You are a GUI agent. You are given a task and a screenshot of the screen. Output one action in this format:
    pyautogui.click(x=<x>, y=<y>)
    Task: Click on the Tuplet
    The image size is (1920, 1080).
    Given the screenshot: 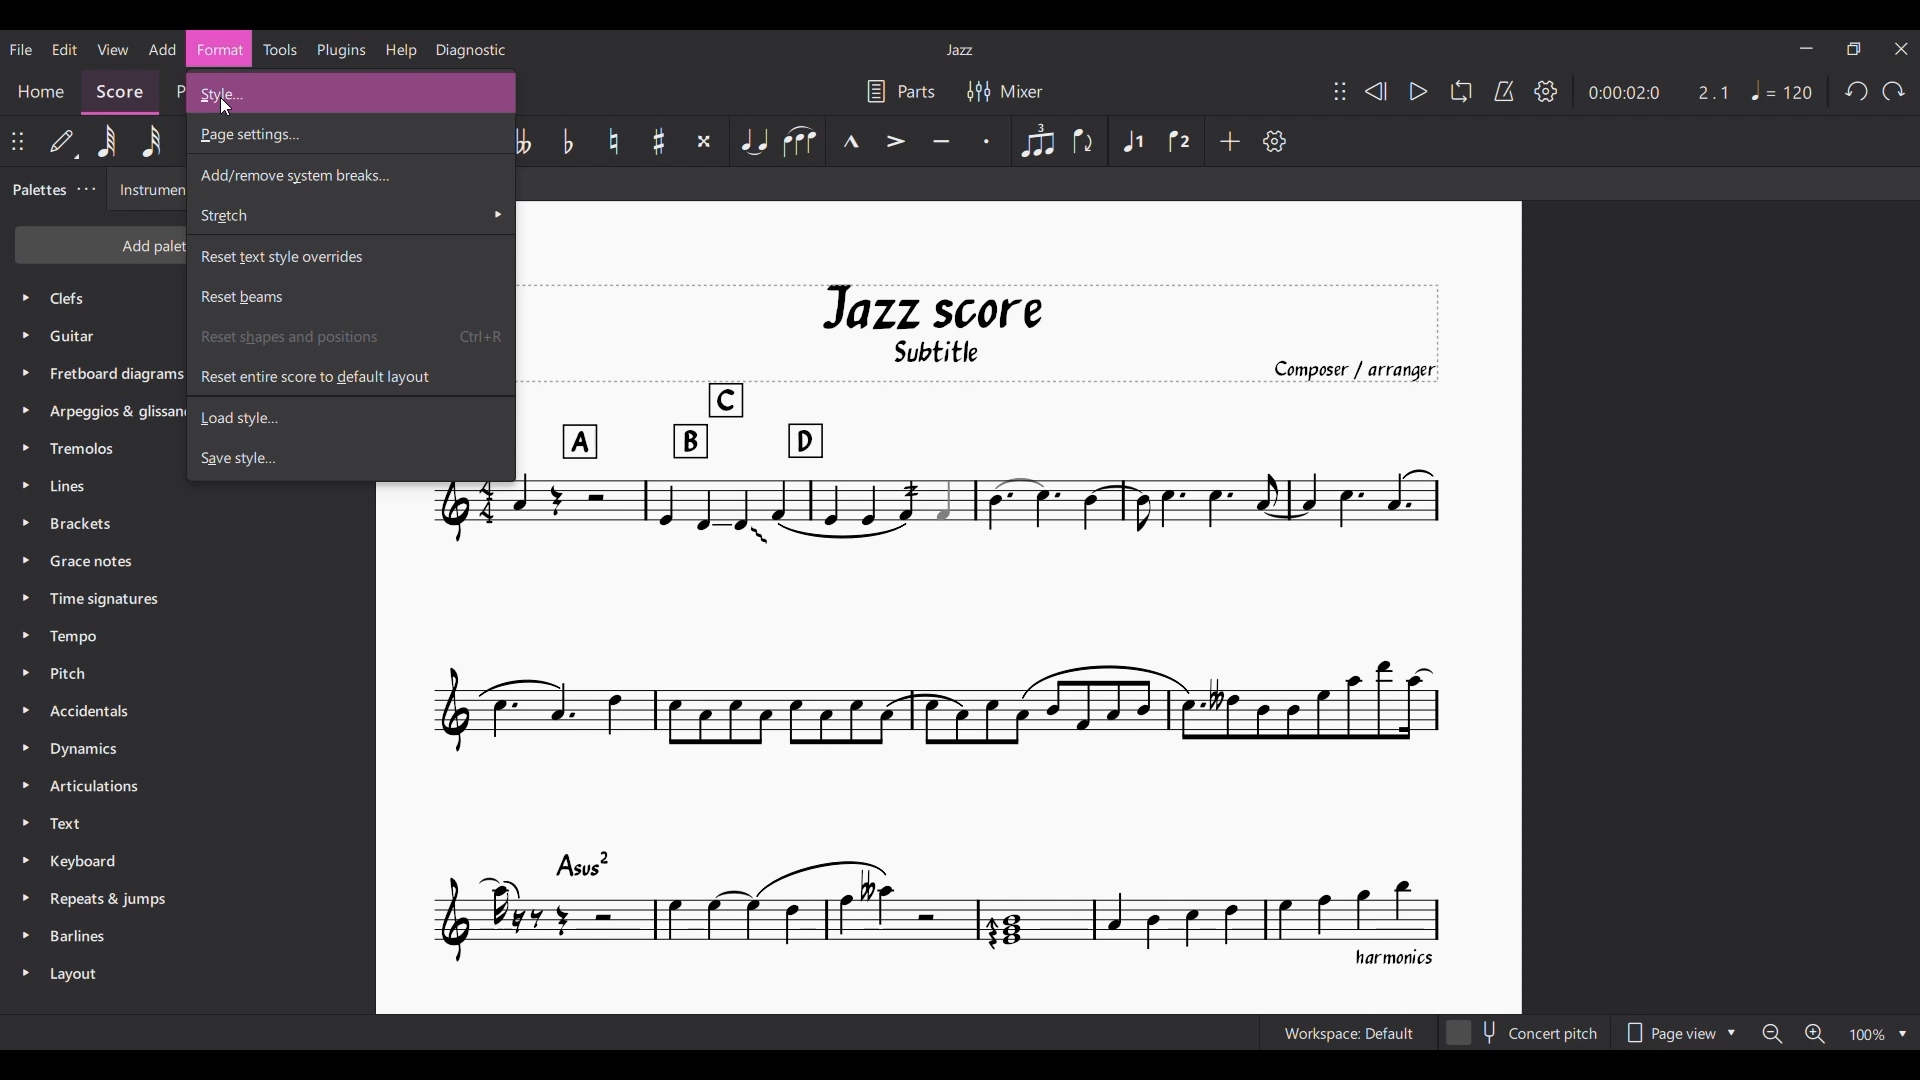 What is the action you would take?
    pyautogui.click(x=1039, y=141)
    